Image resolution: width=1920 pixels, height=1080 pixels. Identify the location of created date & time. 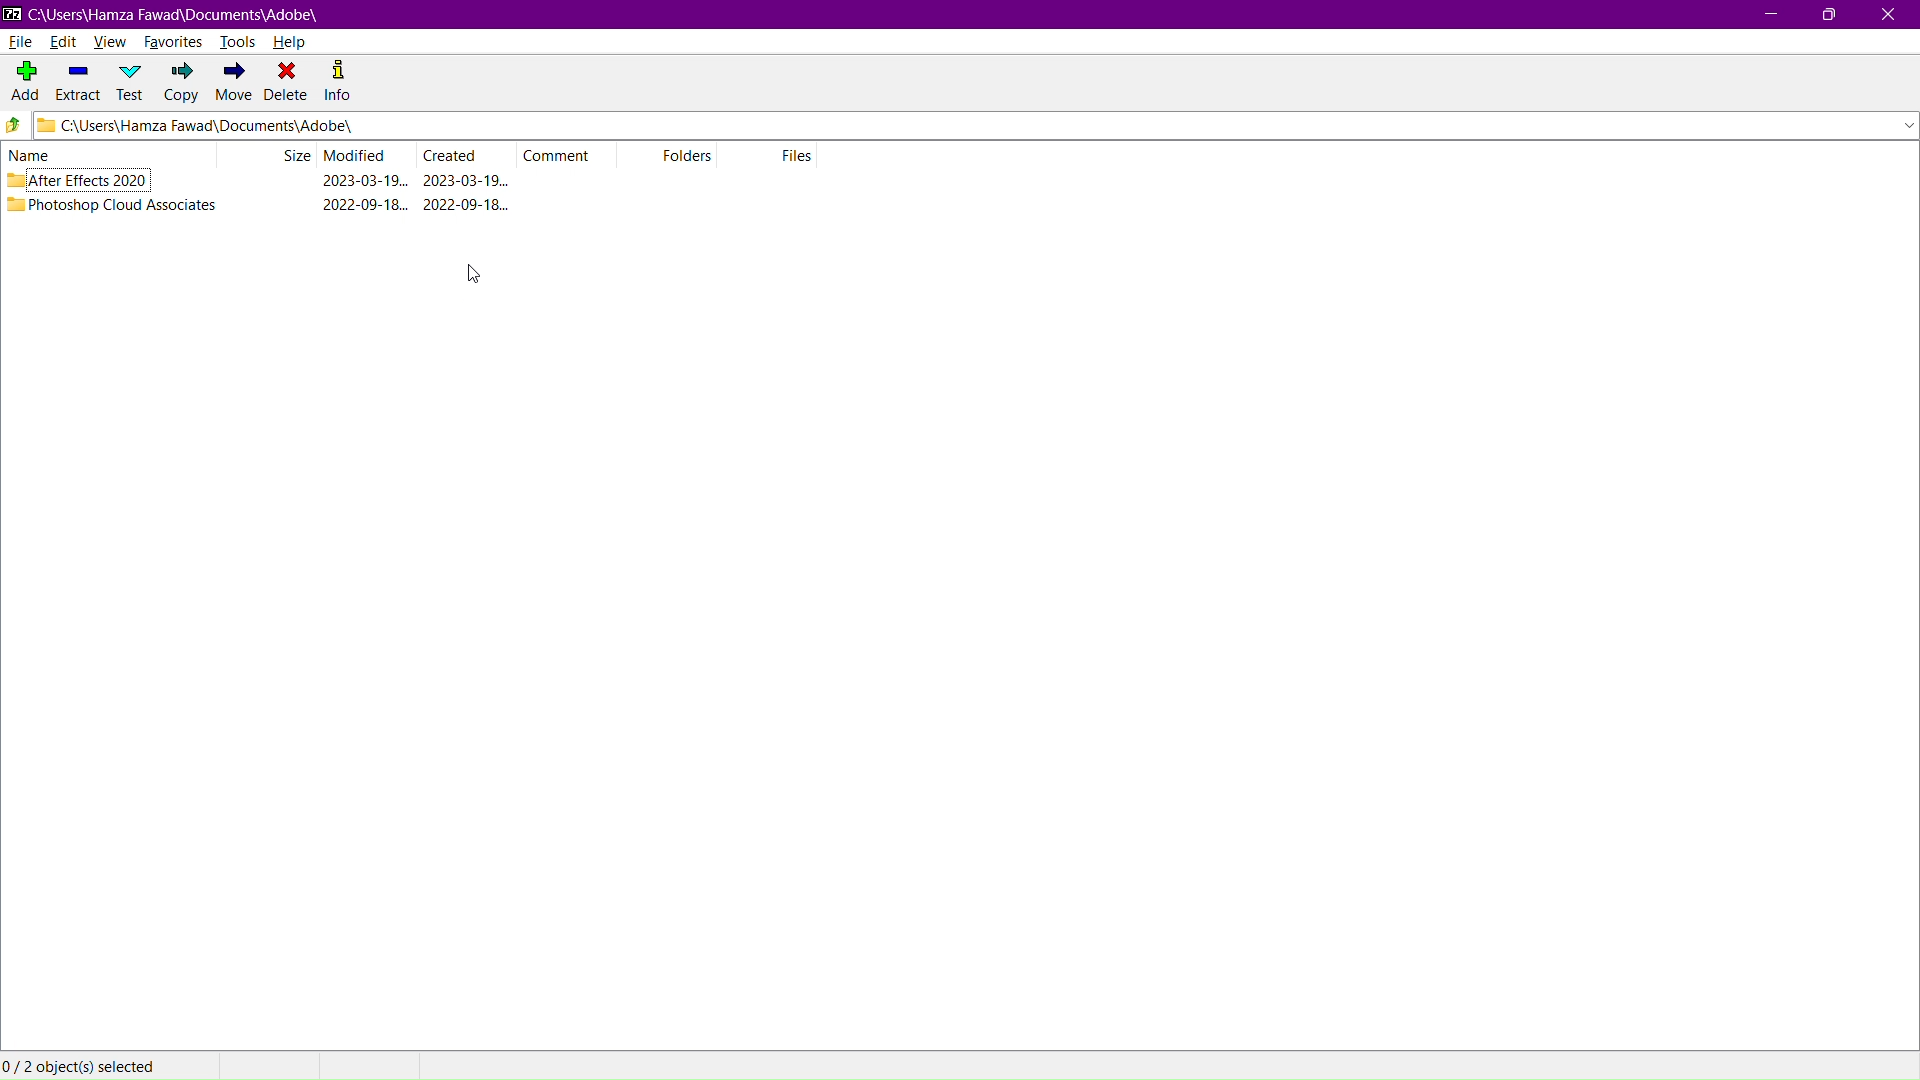
(467, 204).